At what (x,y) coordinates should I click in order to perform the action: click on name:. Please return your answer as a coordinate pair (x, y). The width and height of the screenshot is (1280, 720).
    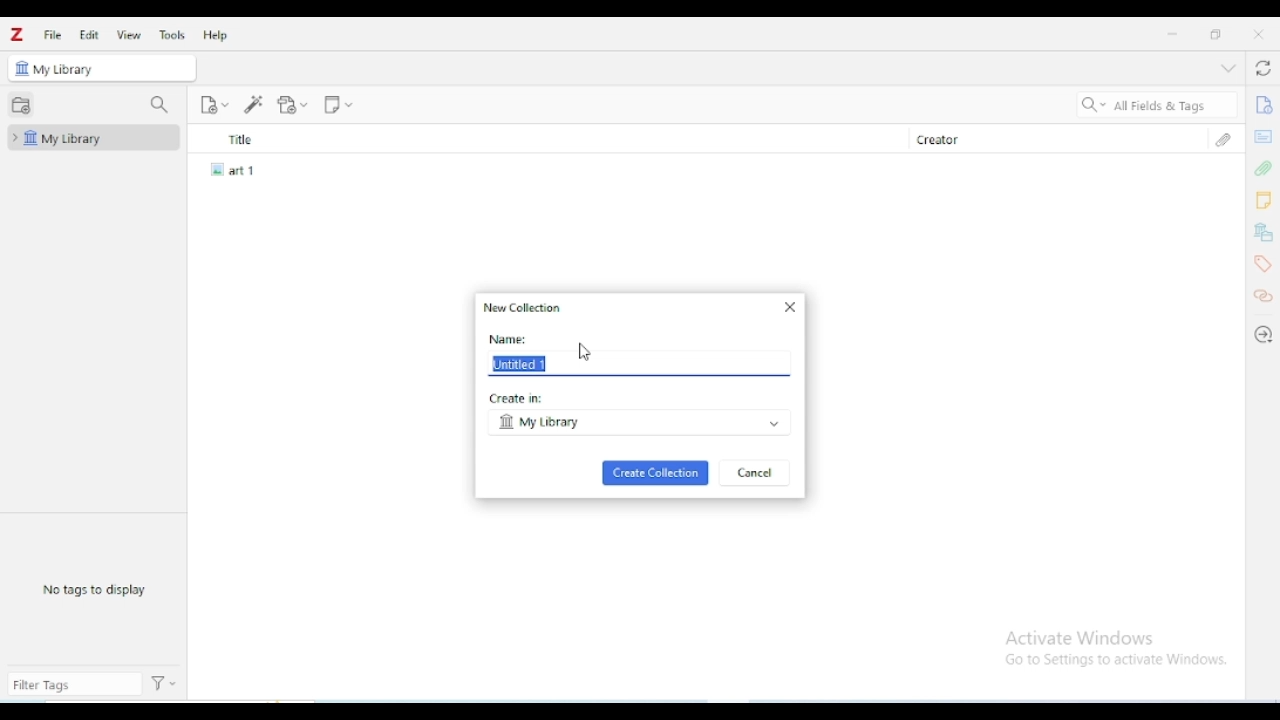
    Looking at the image, I should click on (506, 339).